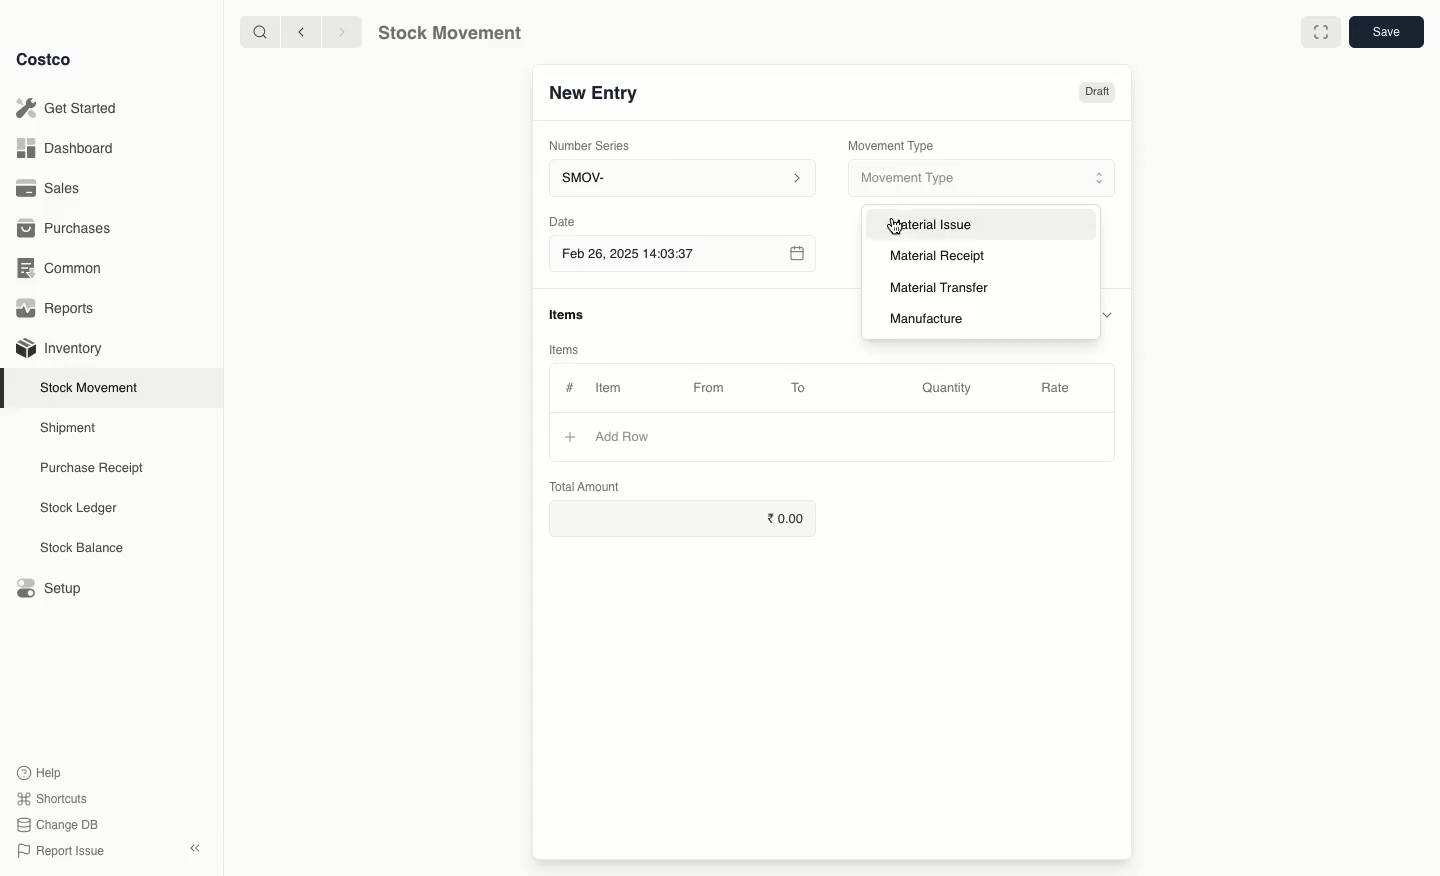 The height and width of the screenshot is (876, 1440). Describe the element at coordinates (52, 796) in the screenshot. I see `Shortcuts` at that location.